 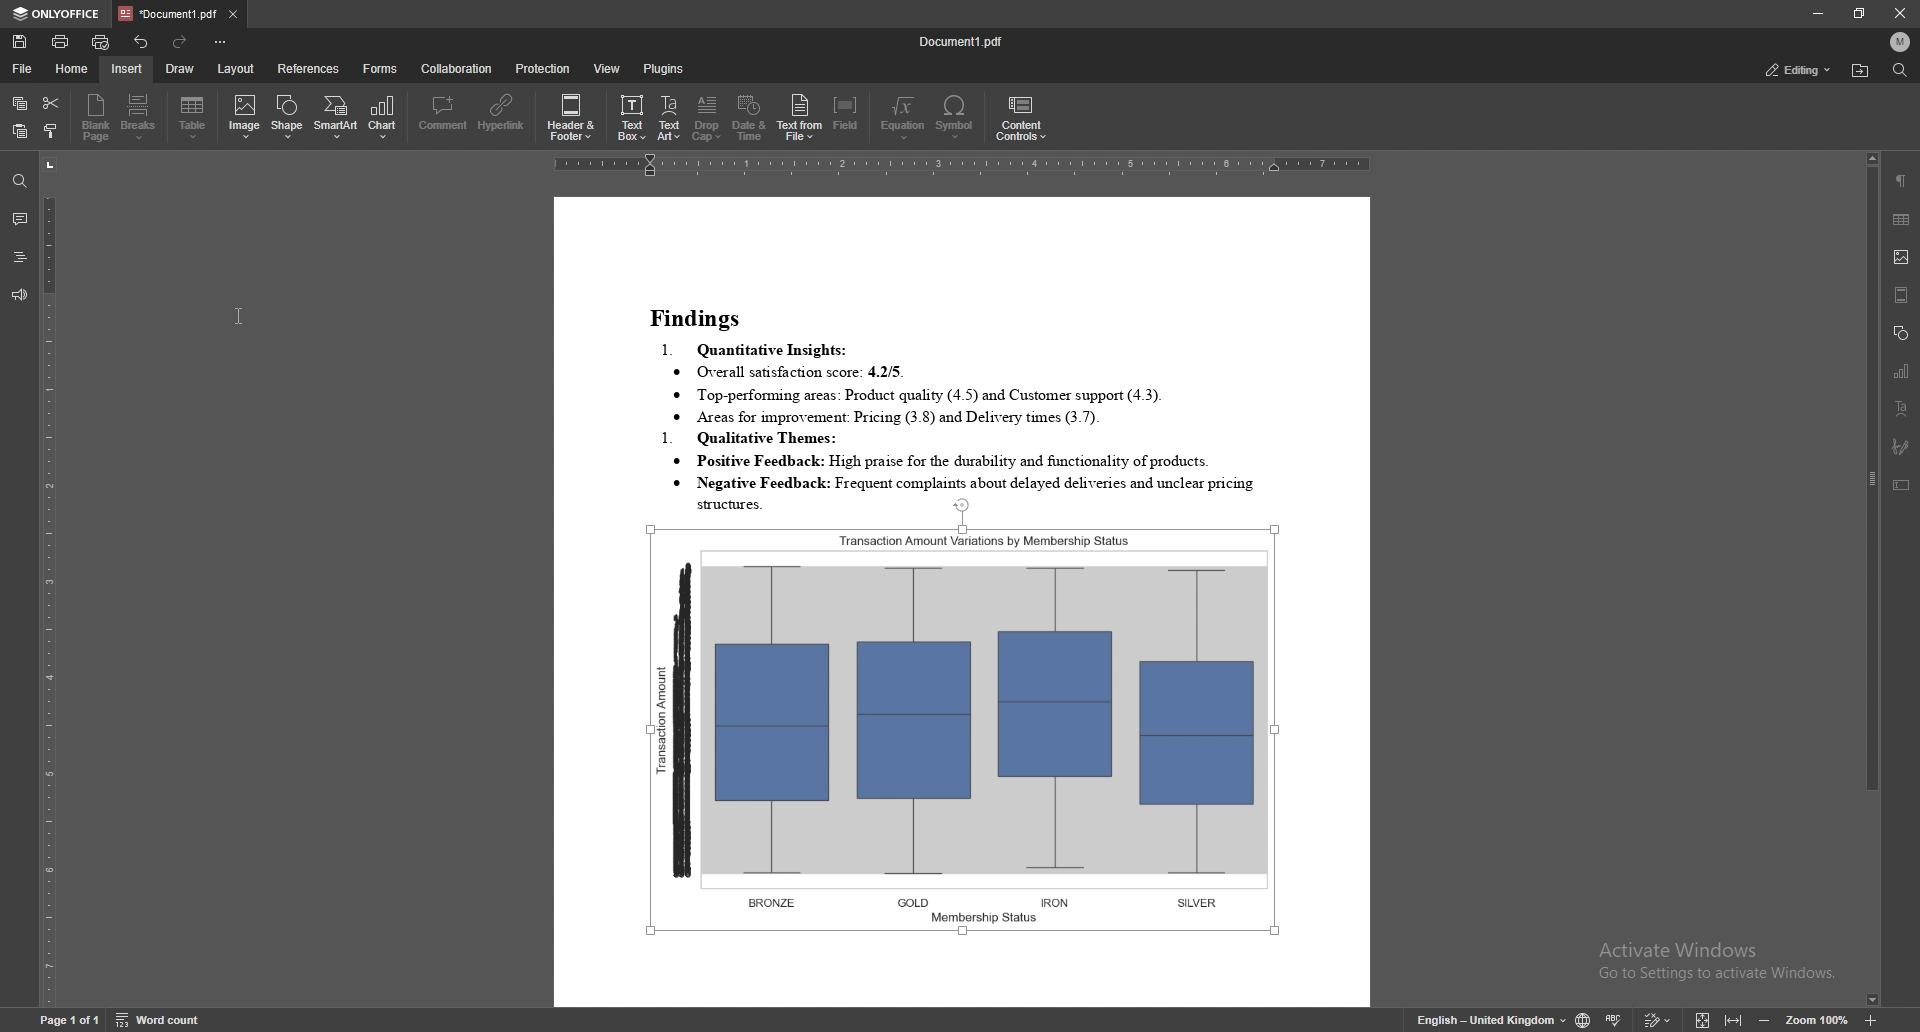 What do you see at coordinates (1026, 118) in the screenshot?
I see `content controls` at bounding box center [1026, 118].